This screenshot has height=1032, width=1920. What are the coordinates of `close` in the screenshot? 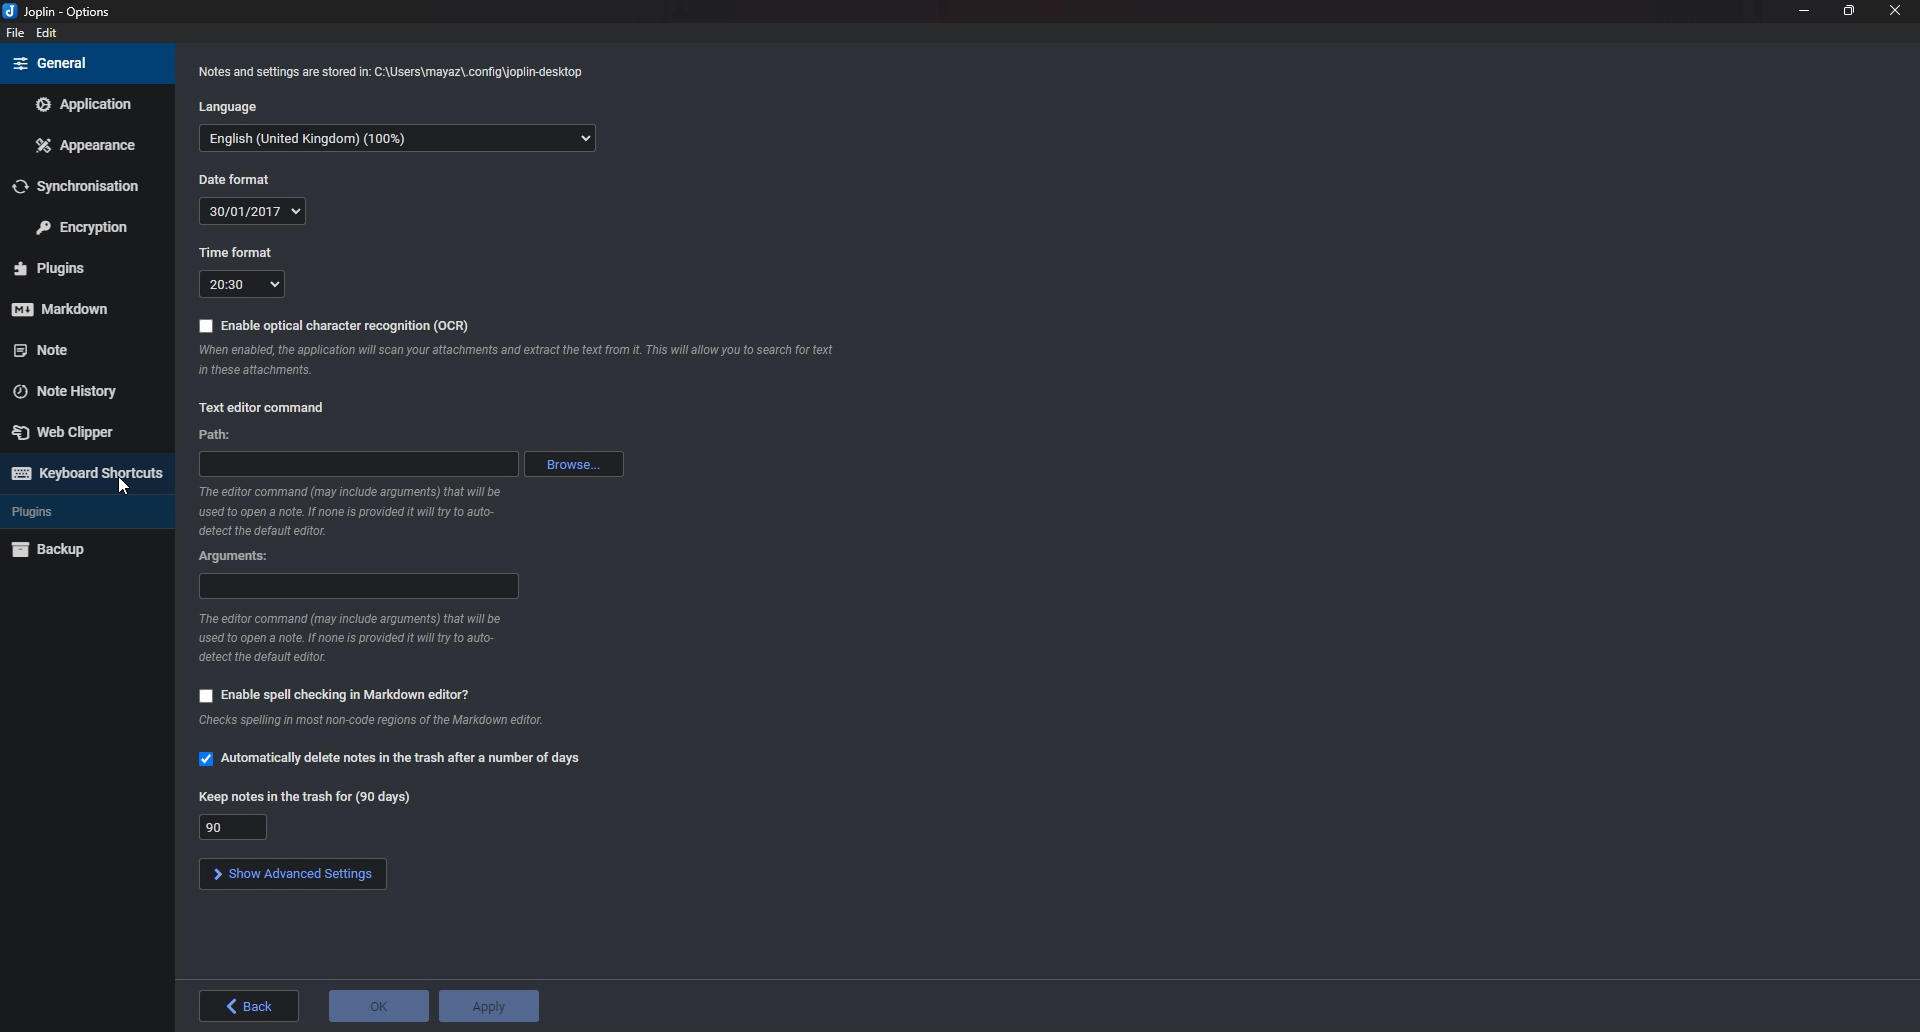 It's located at (1892, 10).